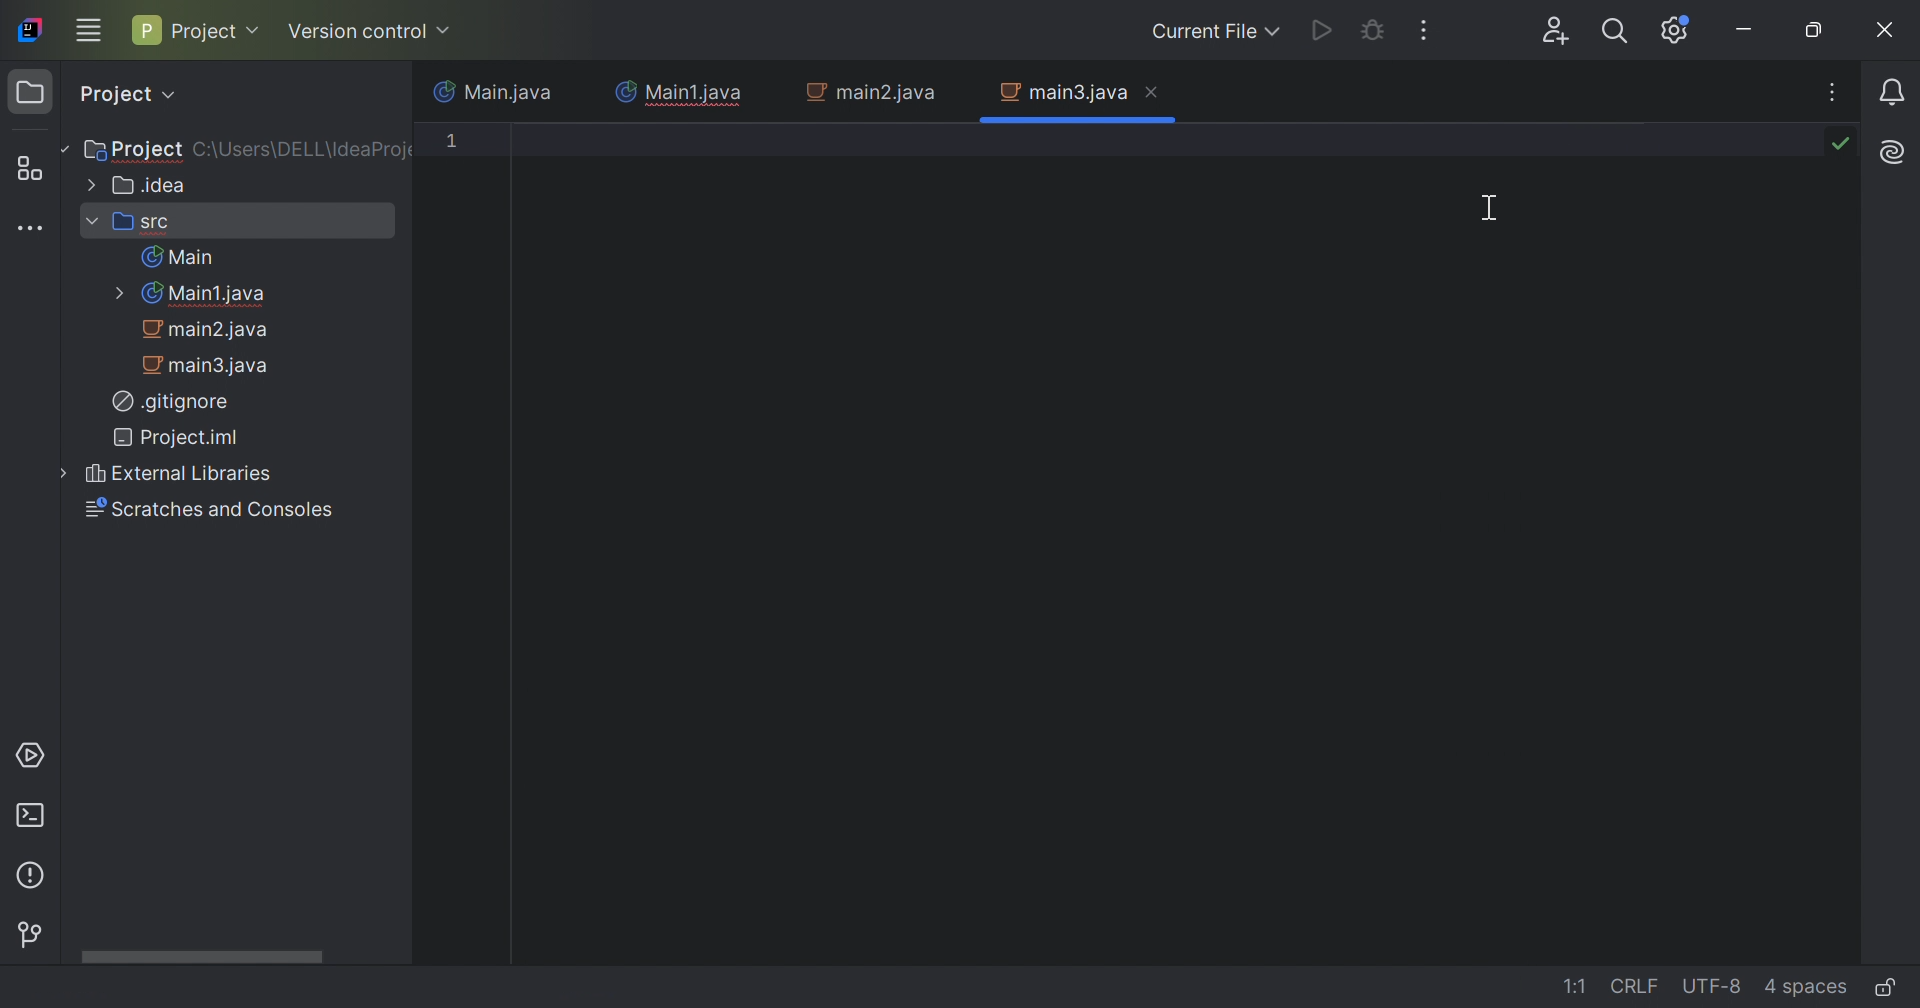  Describe the element at coordinates (456, 140) in the screenshot. I see `1` at that location.